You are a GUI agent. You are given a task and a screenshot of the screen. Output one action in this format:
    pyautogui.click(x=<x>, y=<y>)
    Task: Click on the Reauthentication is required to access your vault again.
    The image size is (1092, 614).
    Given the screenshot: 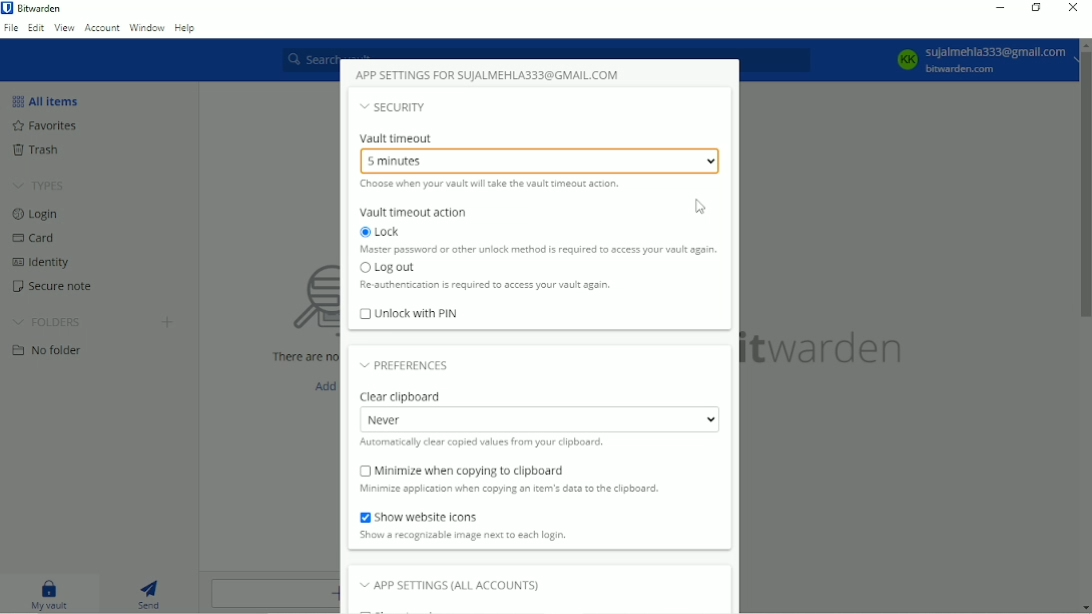 What is the action you would take?
    pyautogui.click(x=485, y=287)
    